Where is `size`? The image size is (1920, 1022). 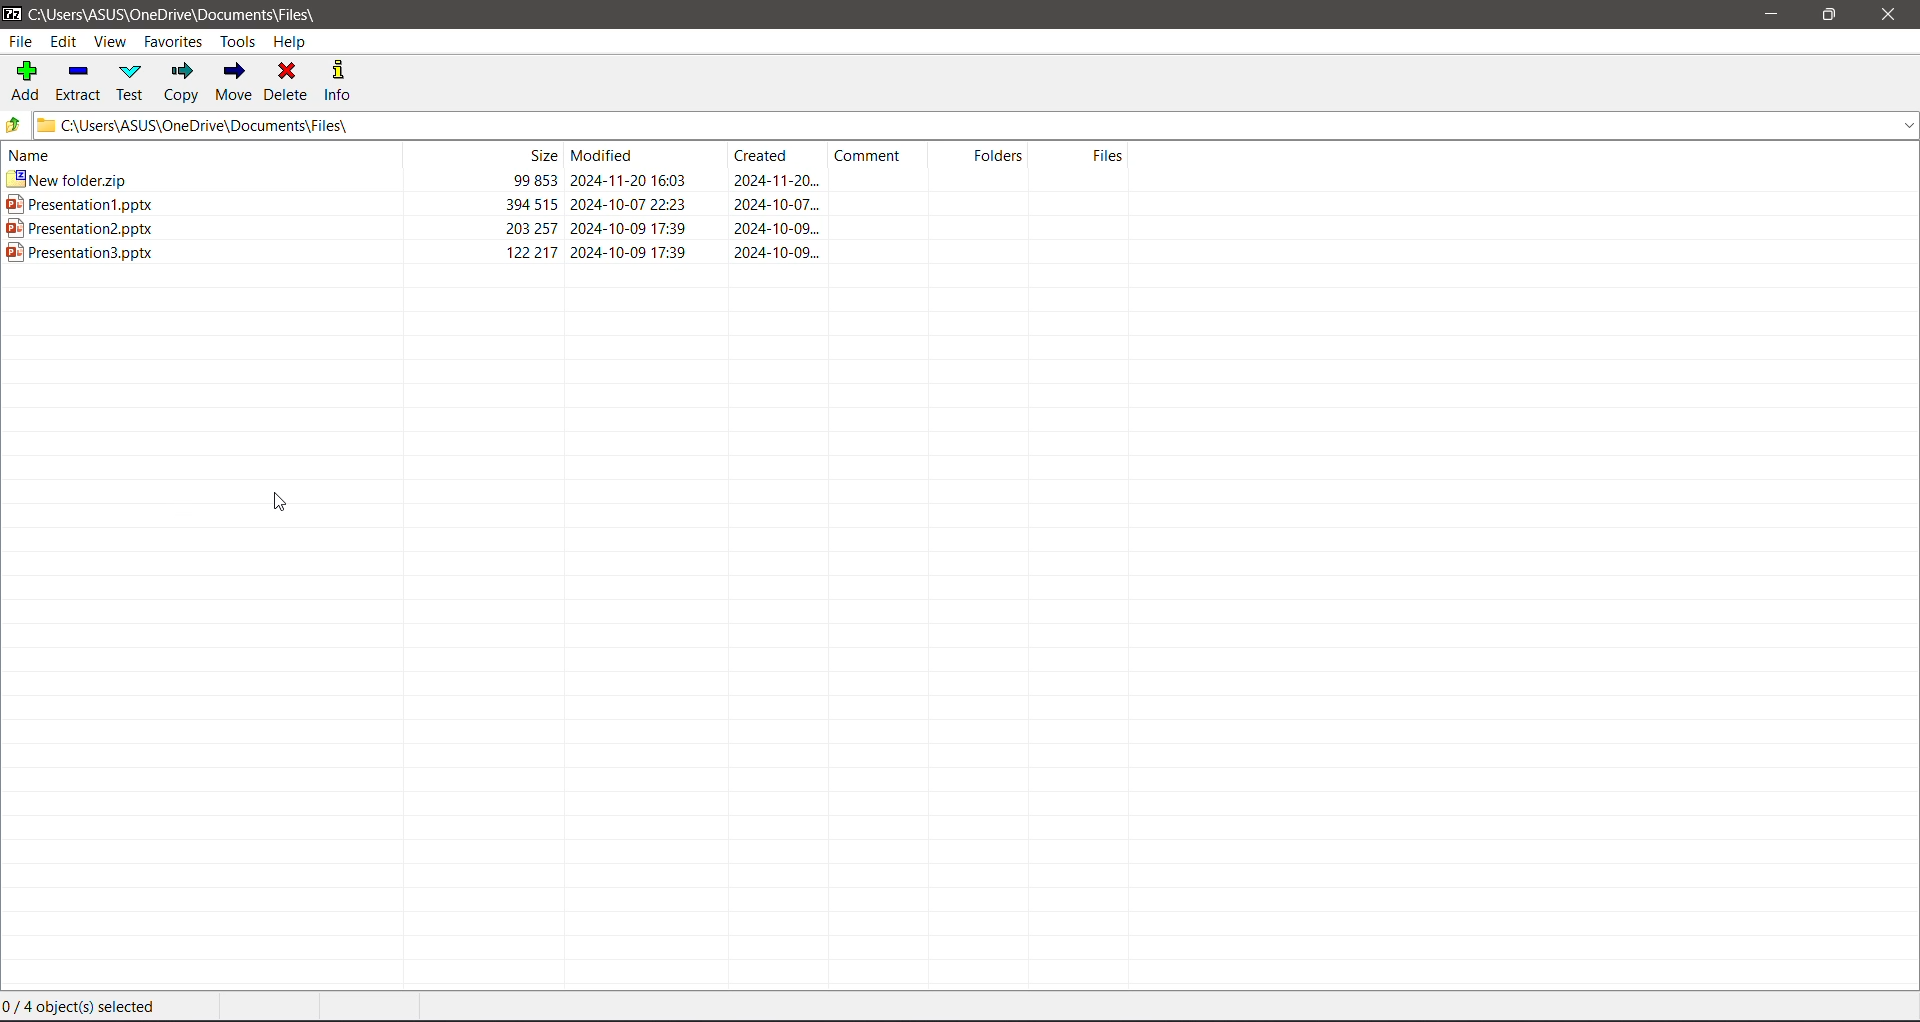
size is located at coordinates (484, 153).